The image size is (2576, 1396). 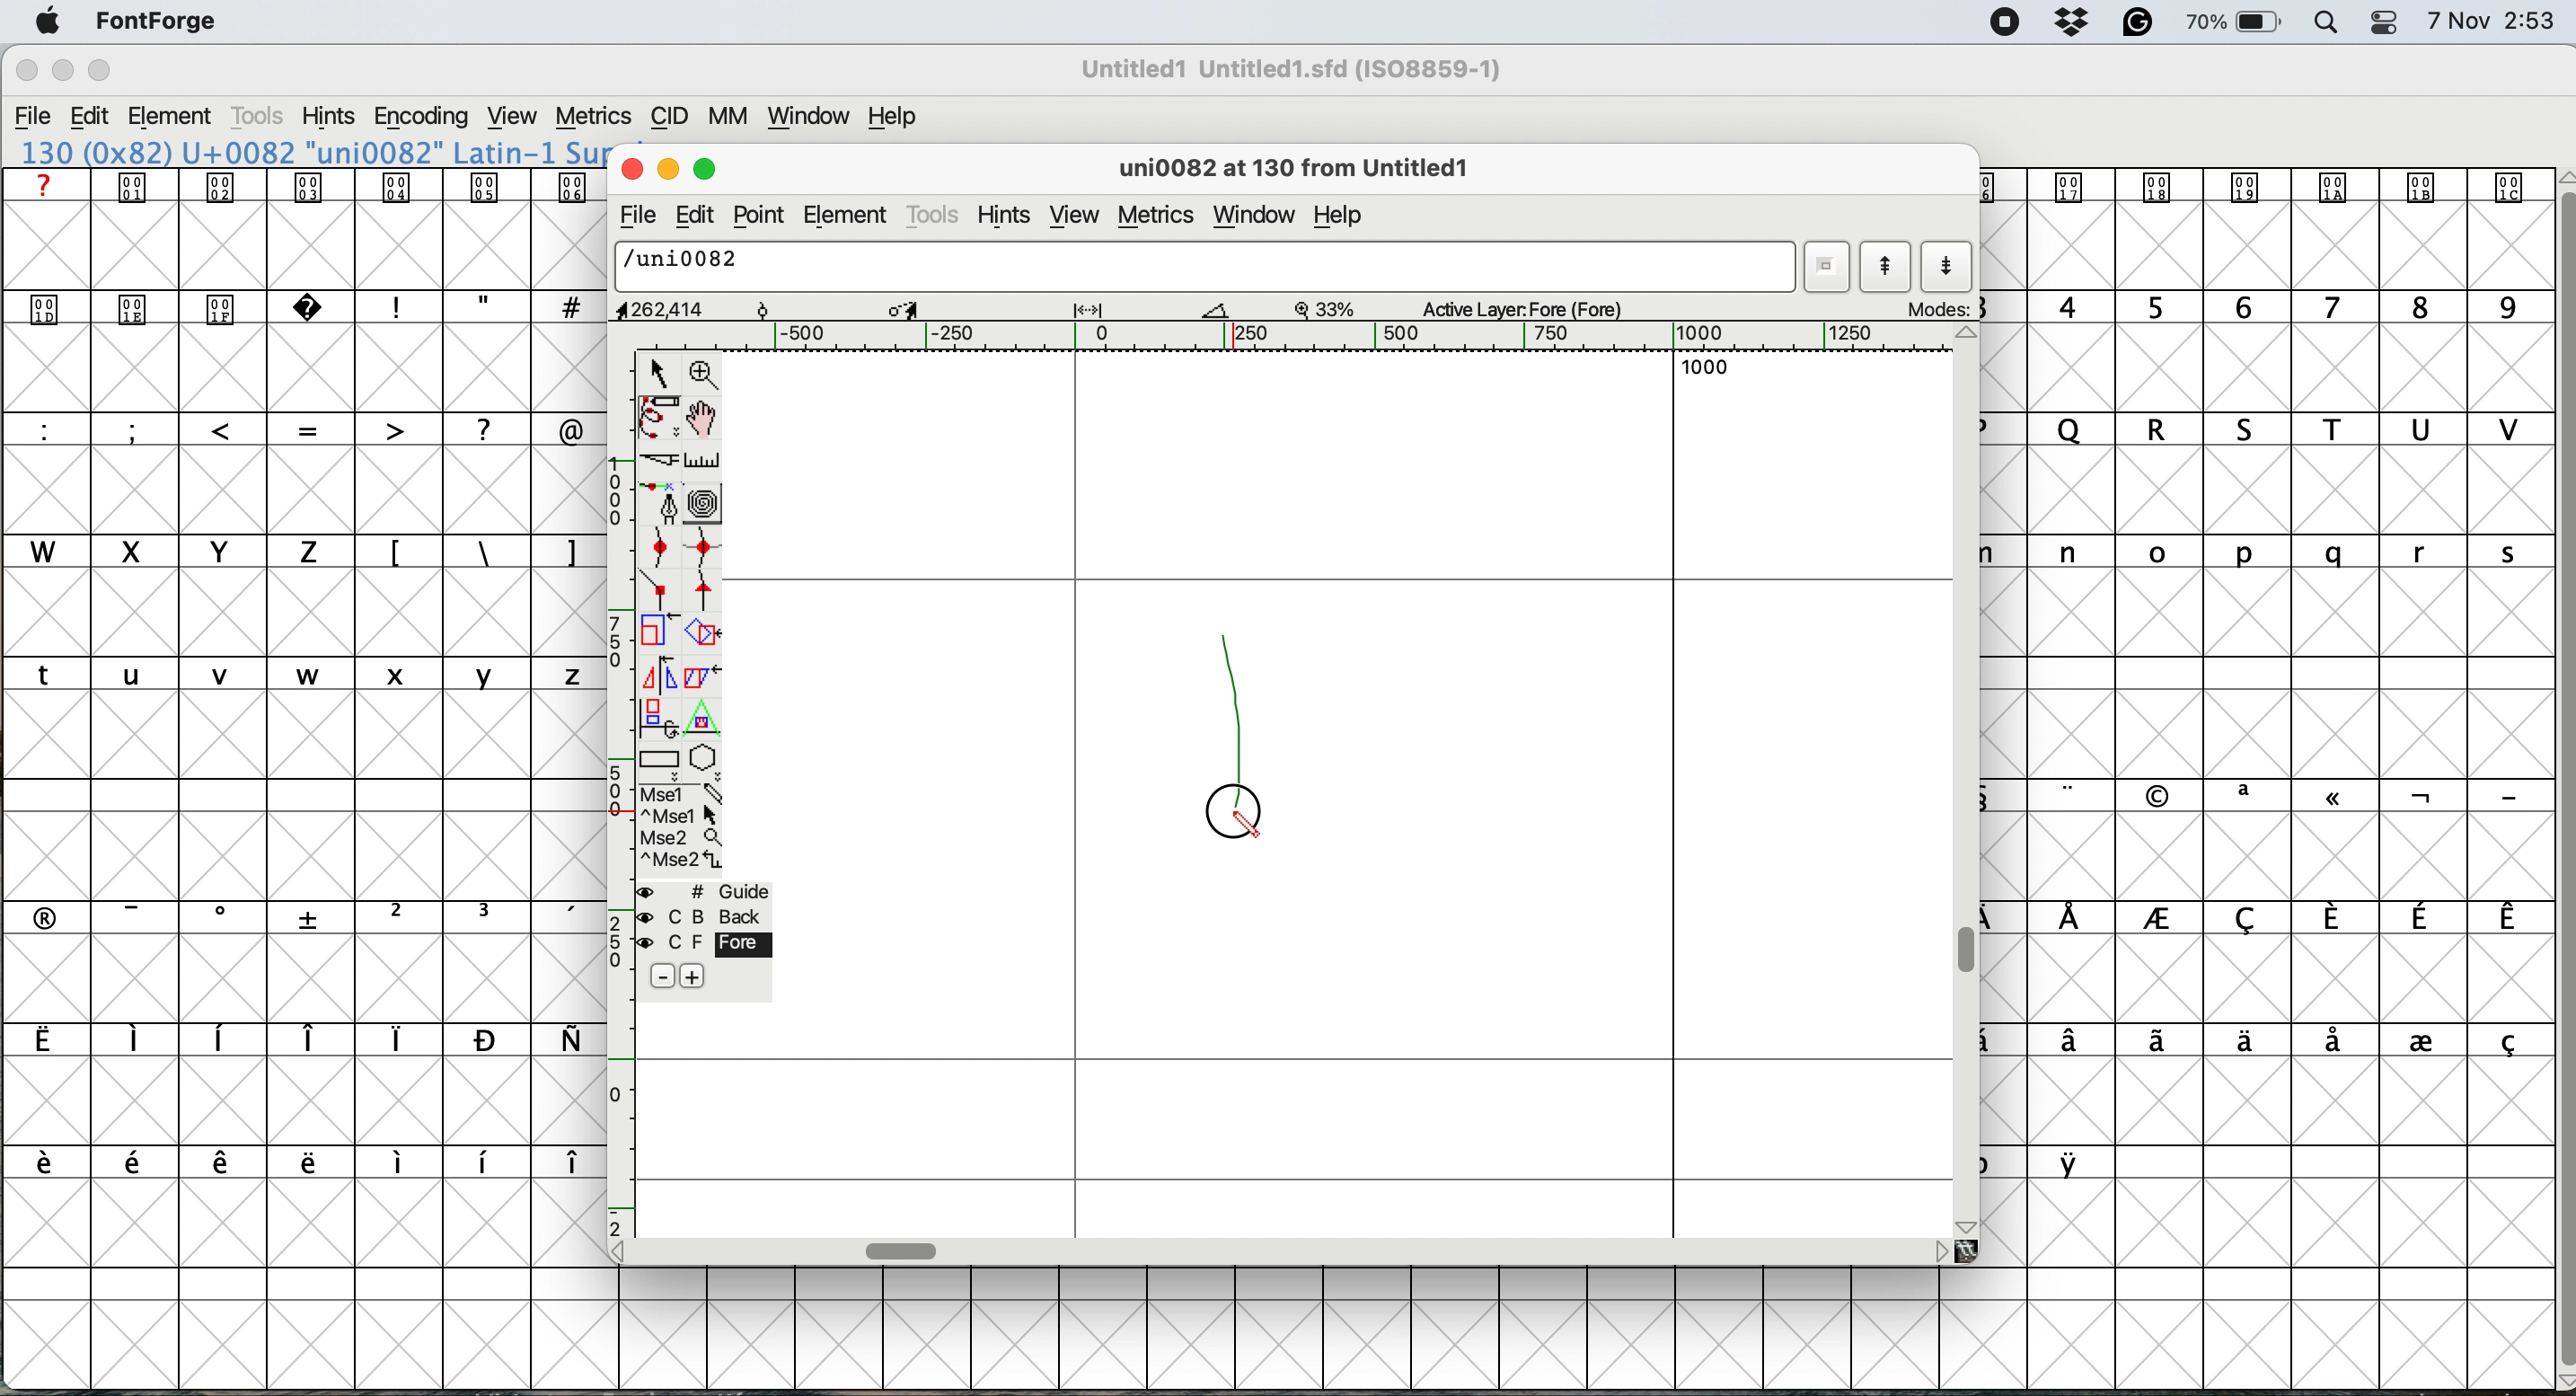 What do you see at coordinates (703, 917) in the screenshot?
I see `back` at bounding box center [703, 917].